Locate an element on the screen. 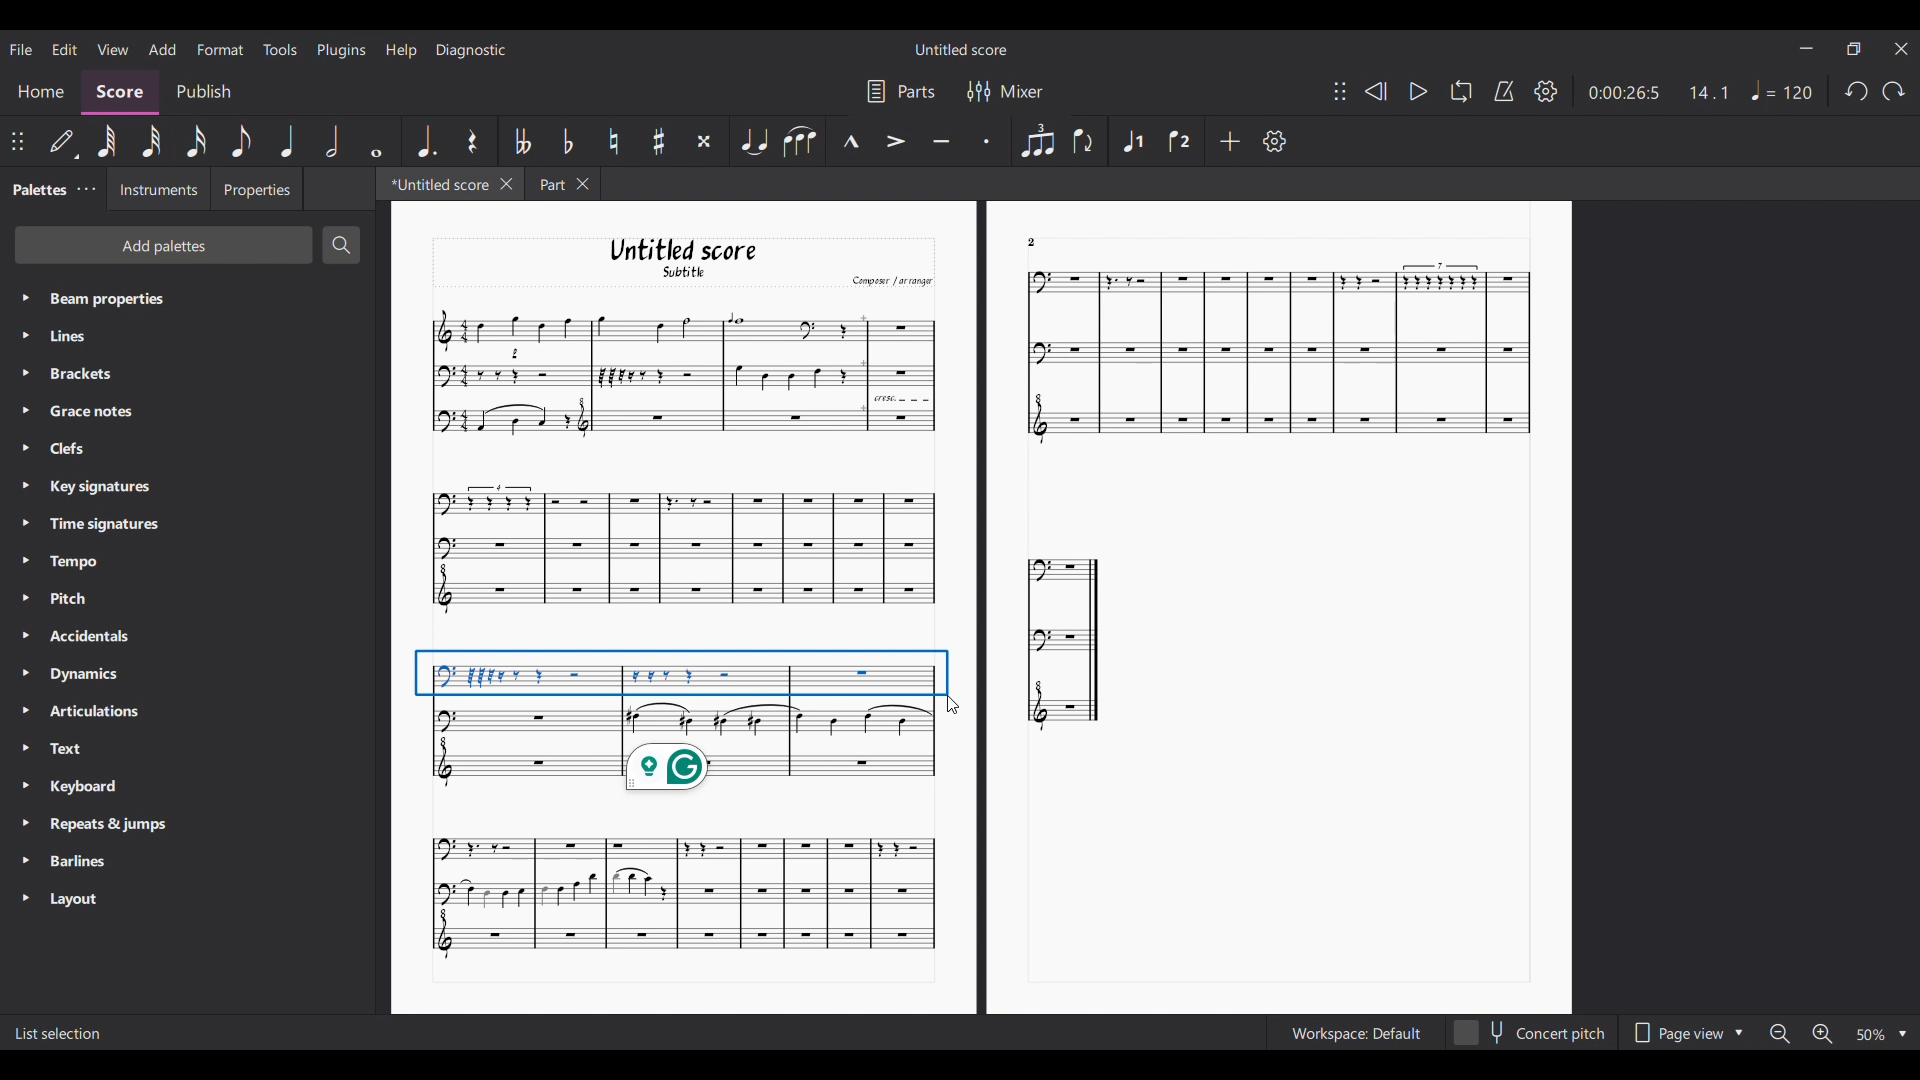 This screenshot has height=1080, width=1920. Settings is located at coordinates (1546, 91).